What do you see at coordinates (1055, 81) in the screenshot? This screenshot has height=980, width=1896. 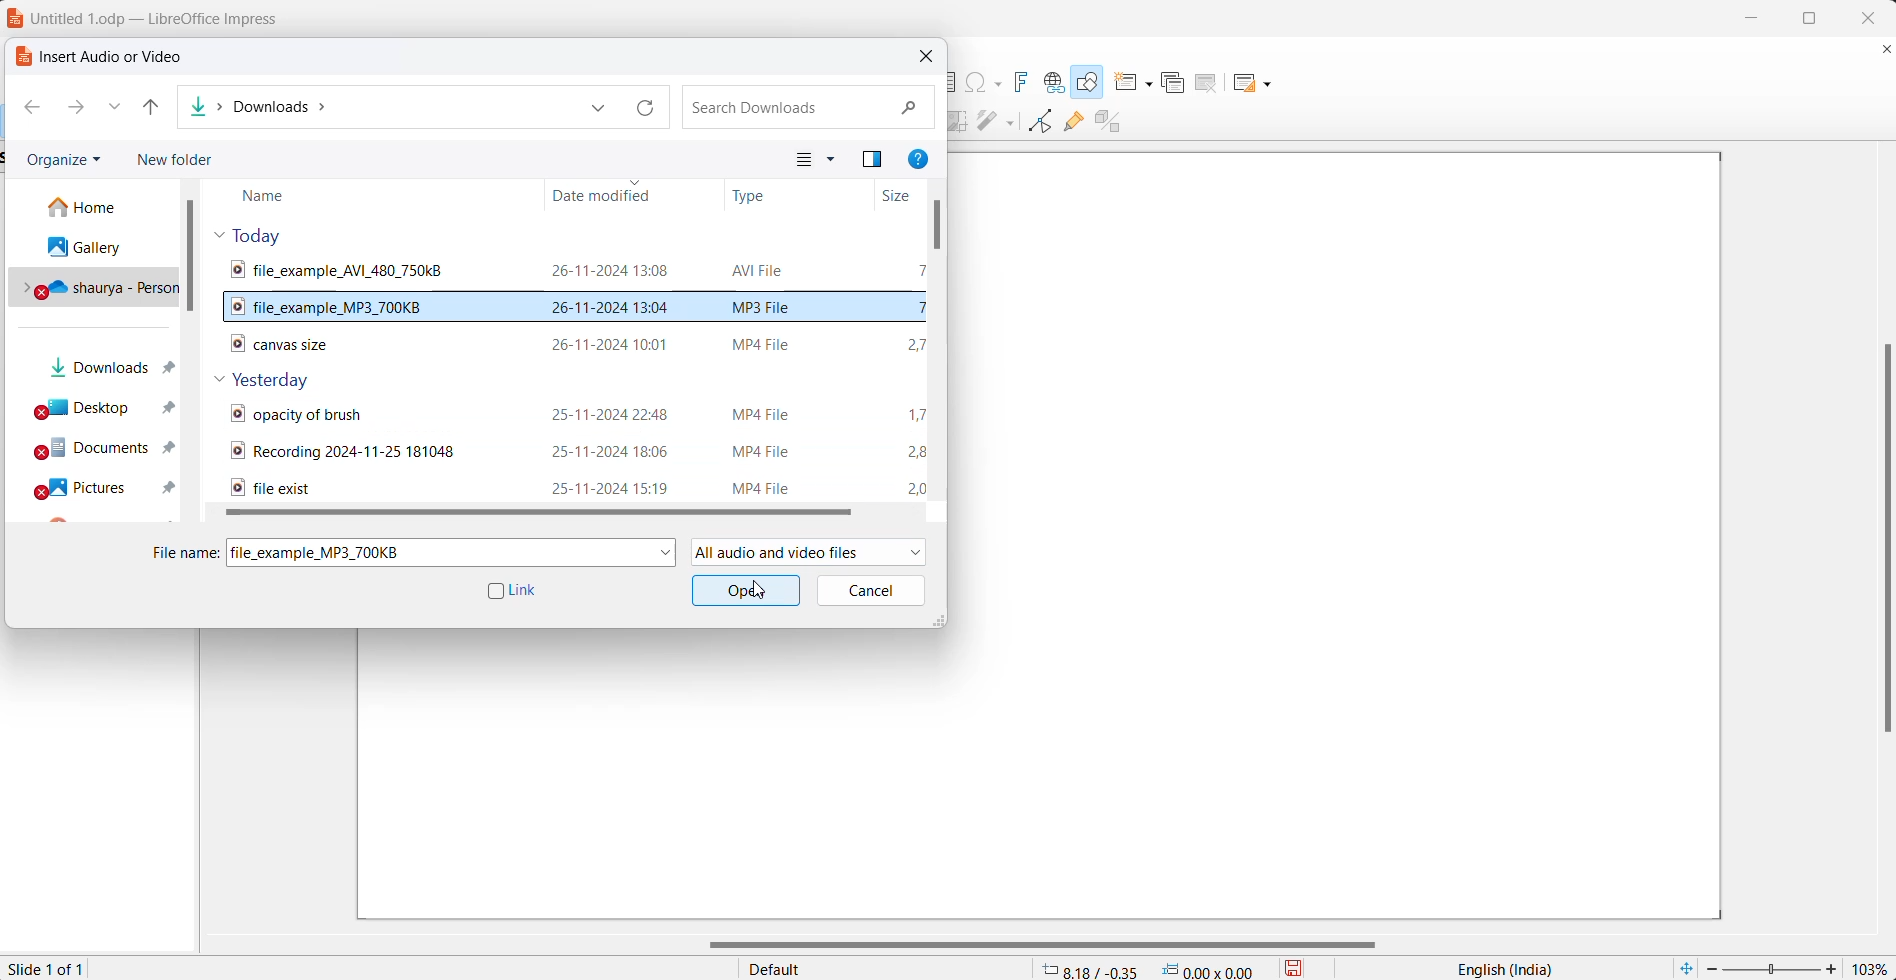 I see `insert hyperlink` at bounding box center [1055, 81].